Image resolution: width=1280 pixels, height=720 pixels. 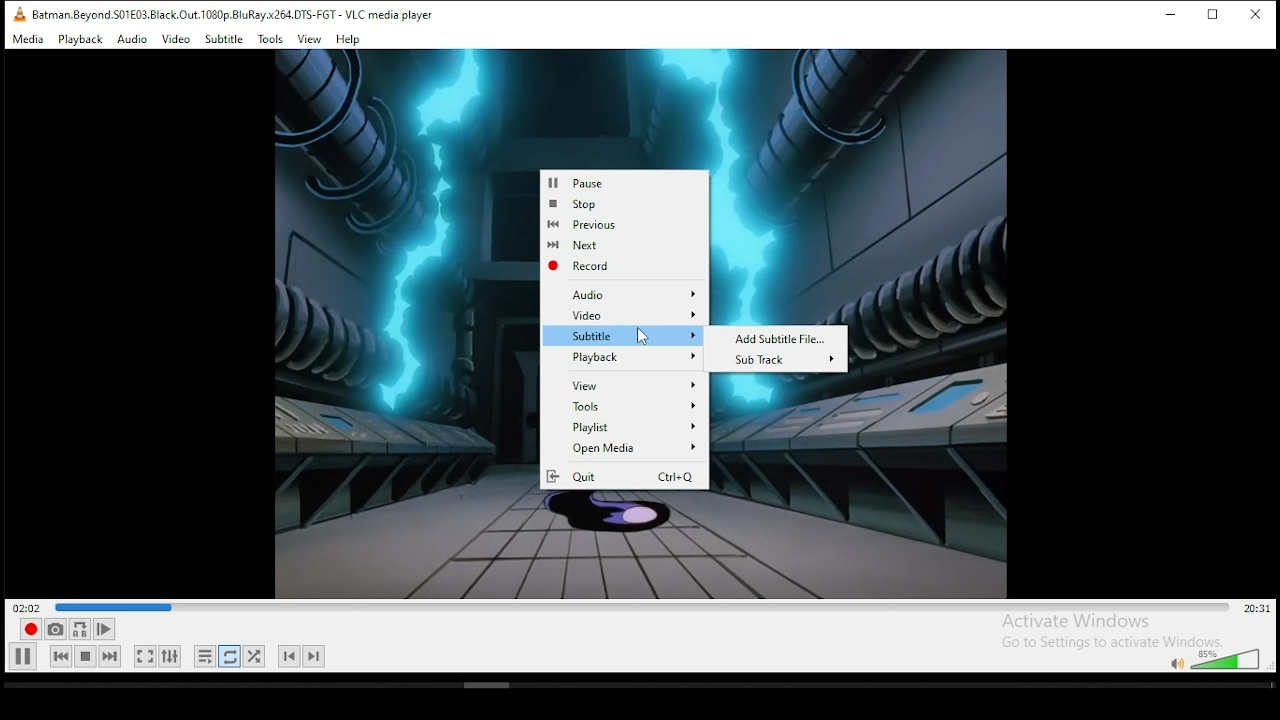 What do you see at coordinates (577, 478) in the screenshot?
I see `Quit` at bounding box center [577, 478].